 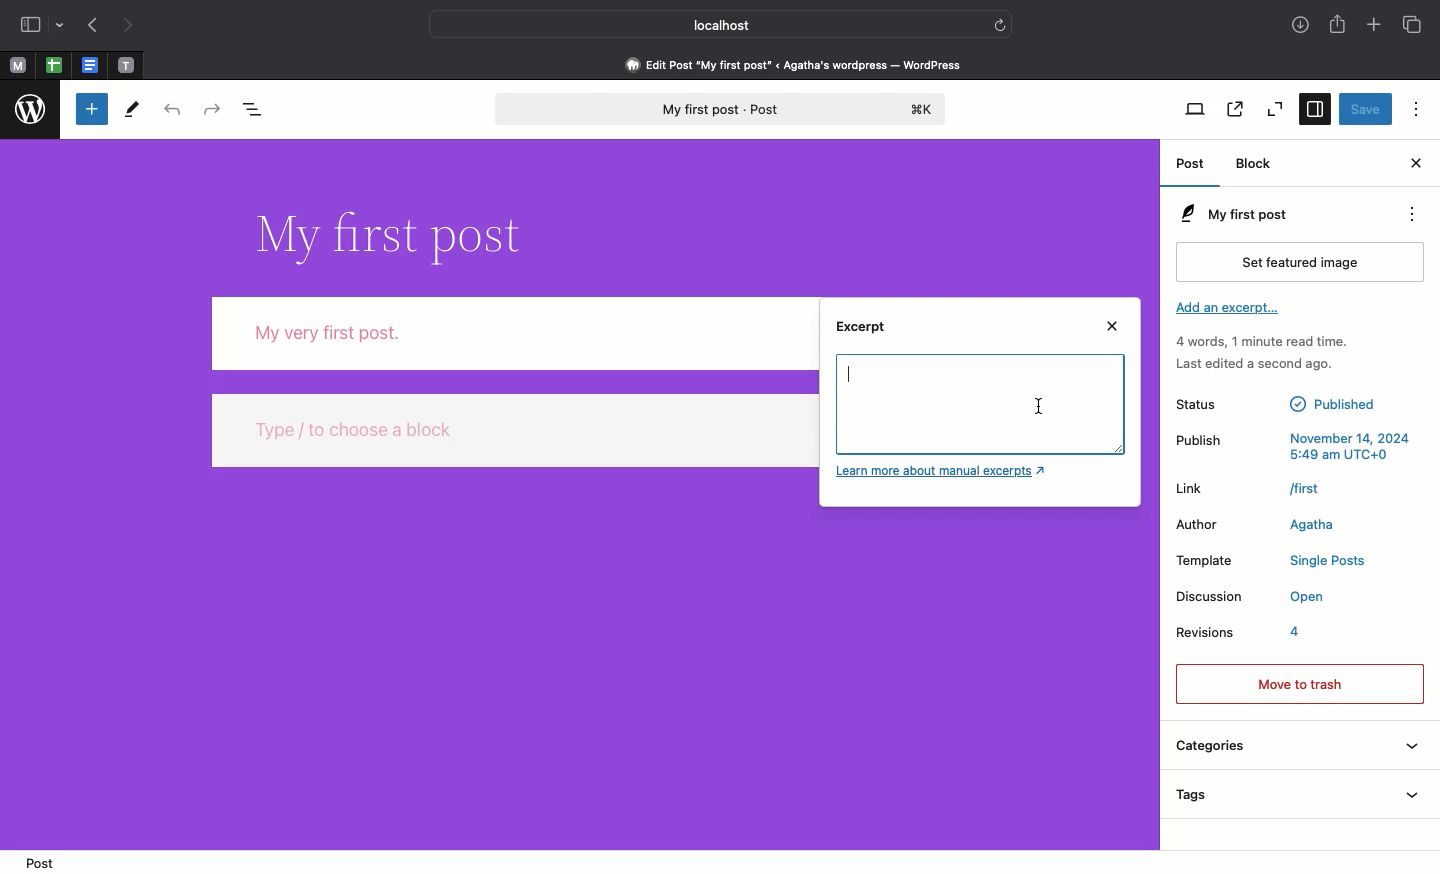 I want to click on Sidebar, so click(x=43, y=26).